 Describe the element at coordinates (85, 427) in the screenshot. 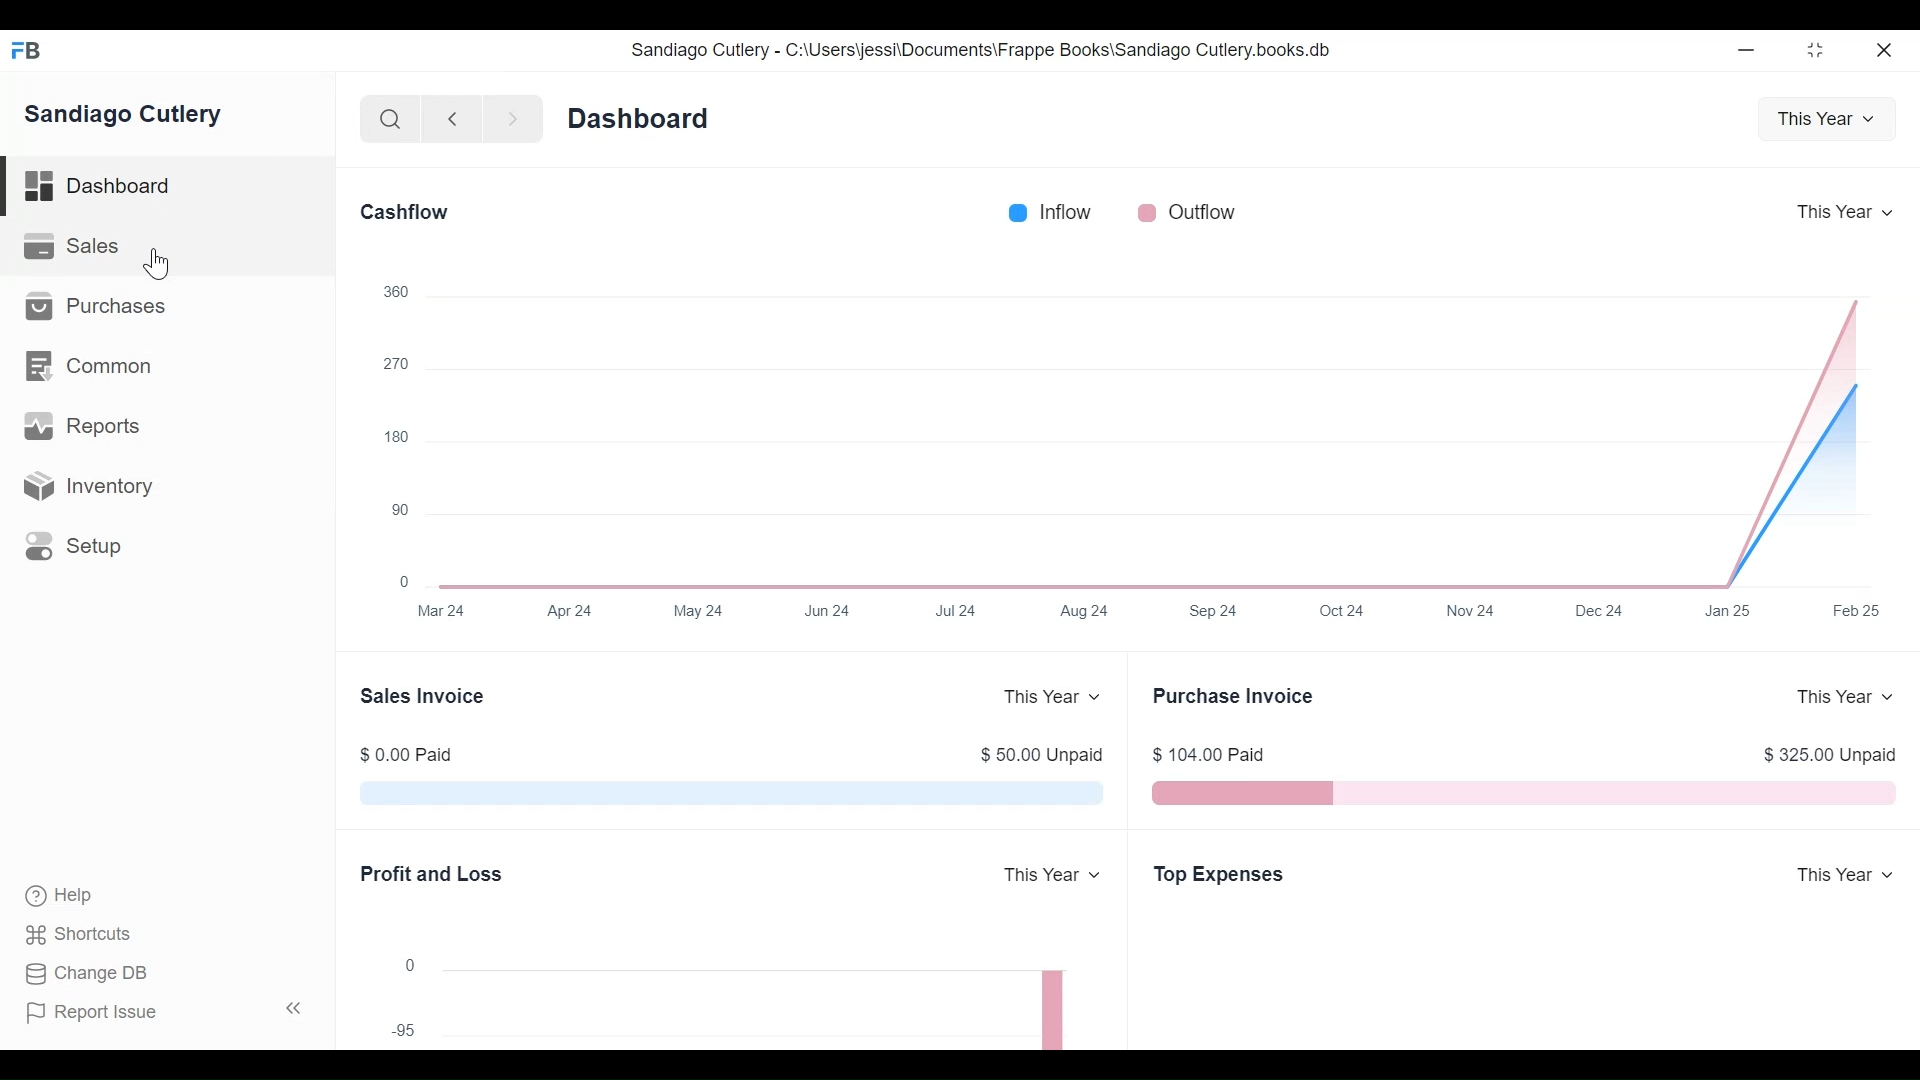

I see `Reports` at that location.